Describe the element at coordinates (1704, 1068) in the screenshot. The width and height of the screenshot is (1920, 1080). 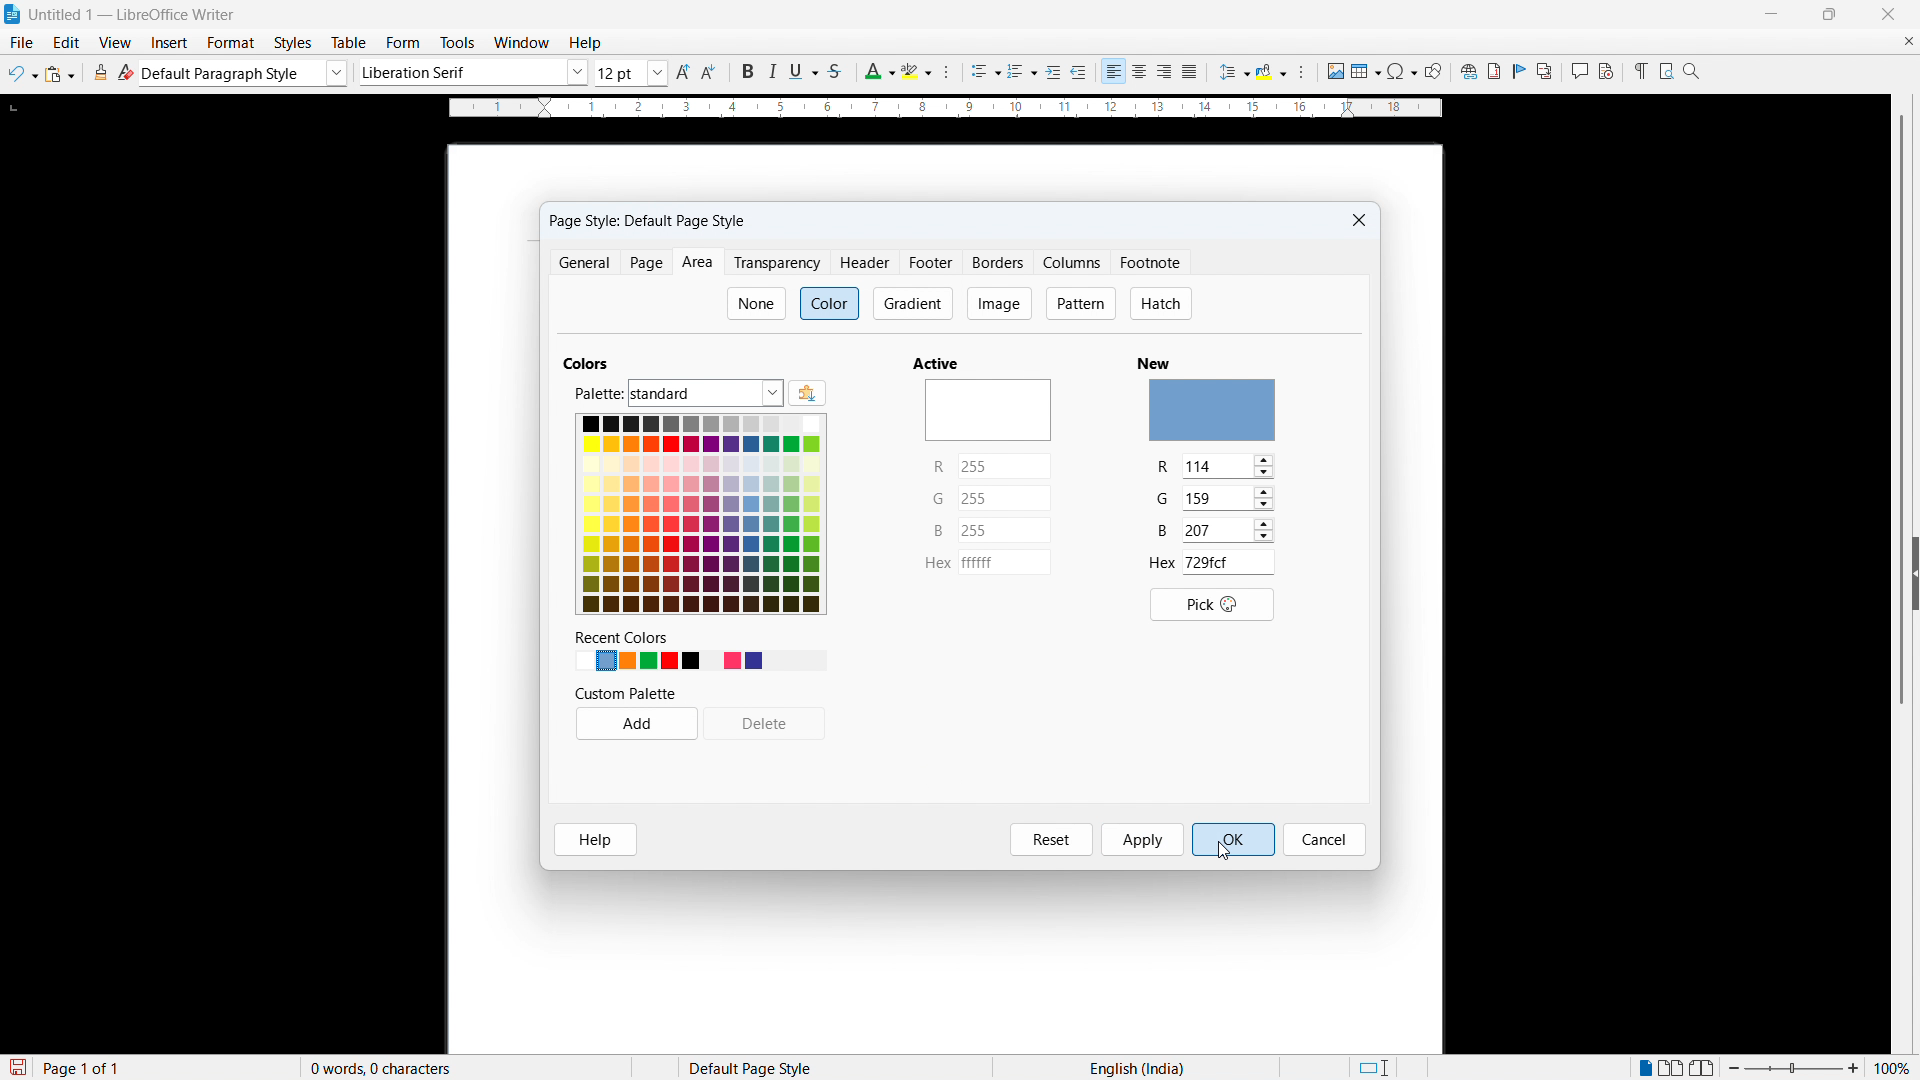
I see `Bookview ` at that location.